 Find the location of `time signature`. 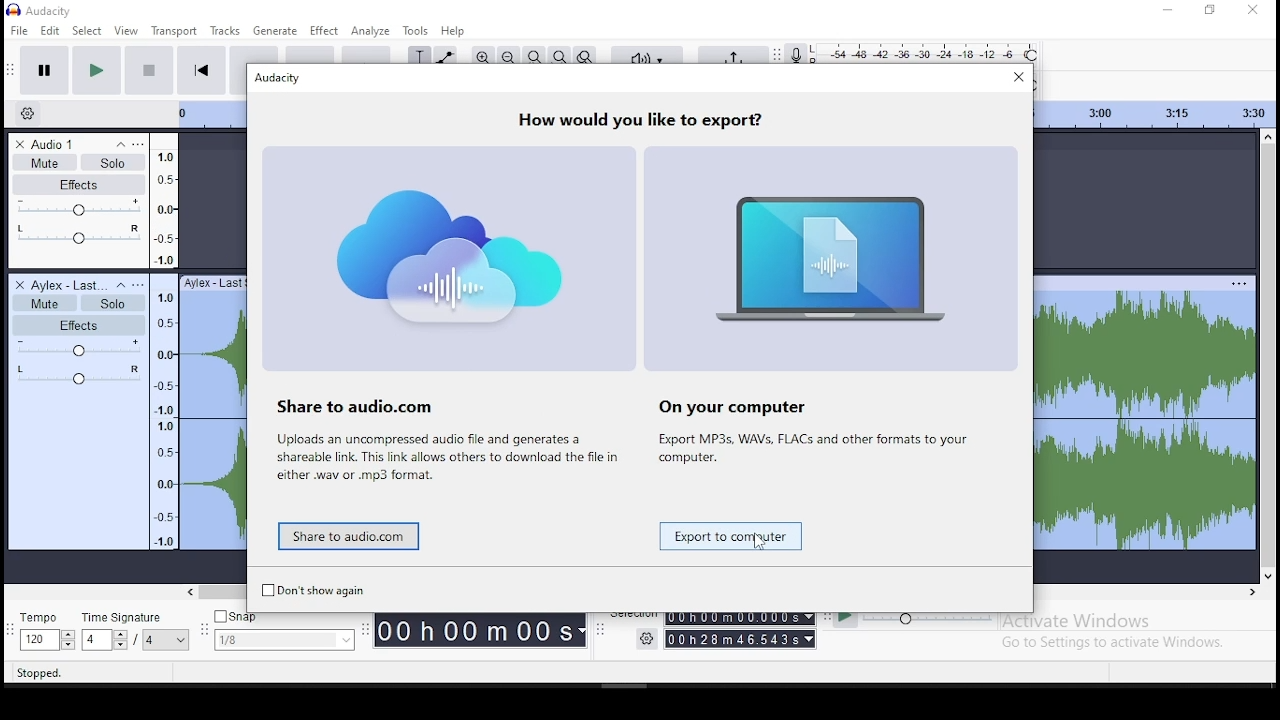

time signature is located at coordinates (137, 632).